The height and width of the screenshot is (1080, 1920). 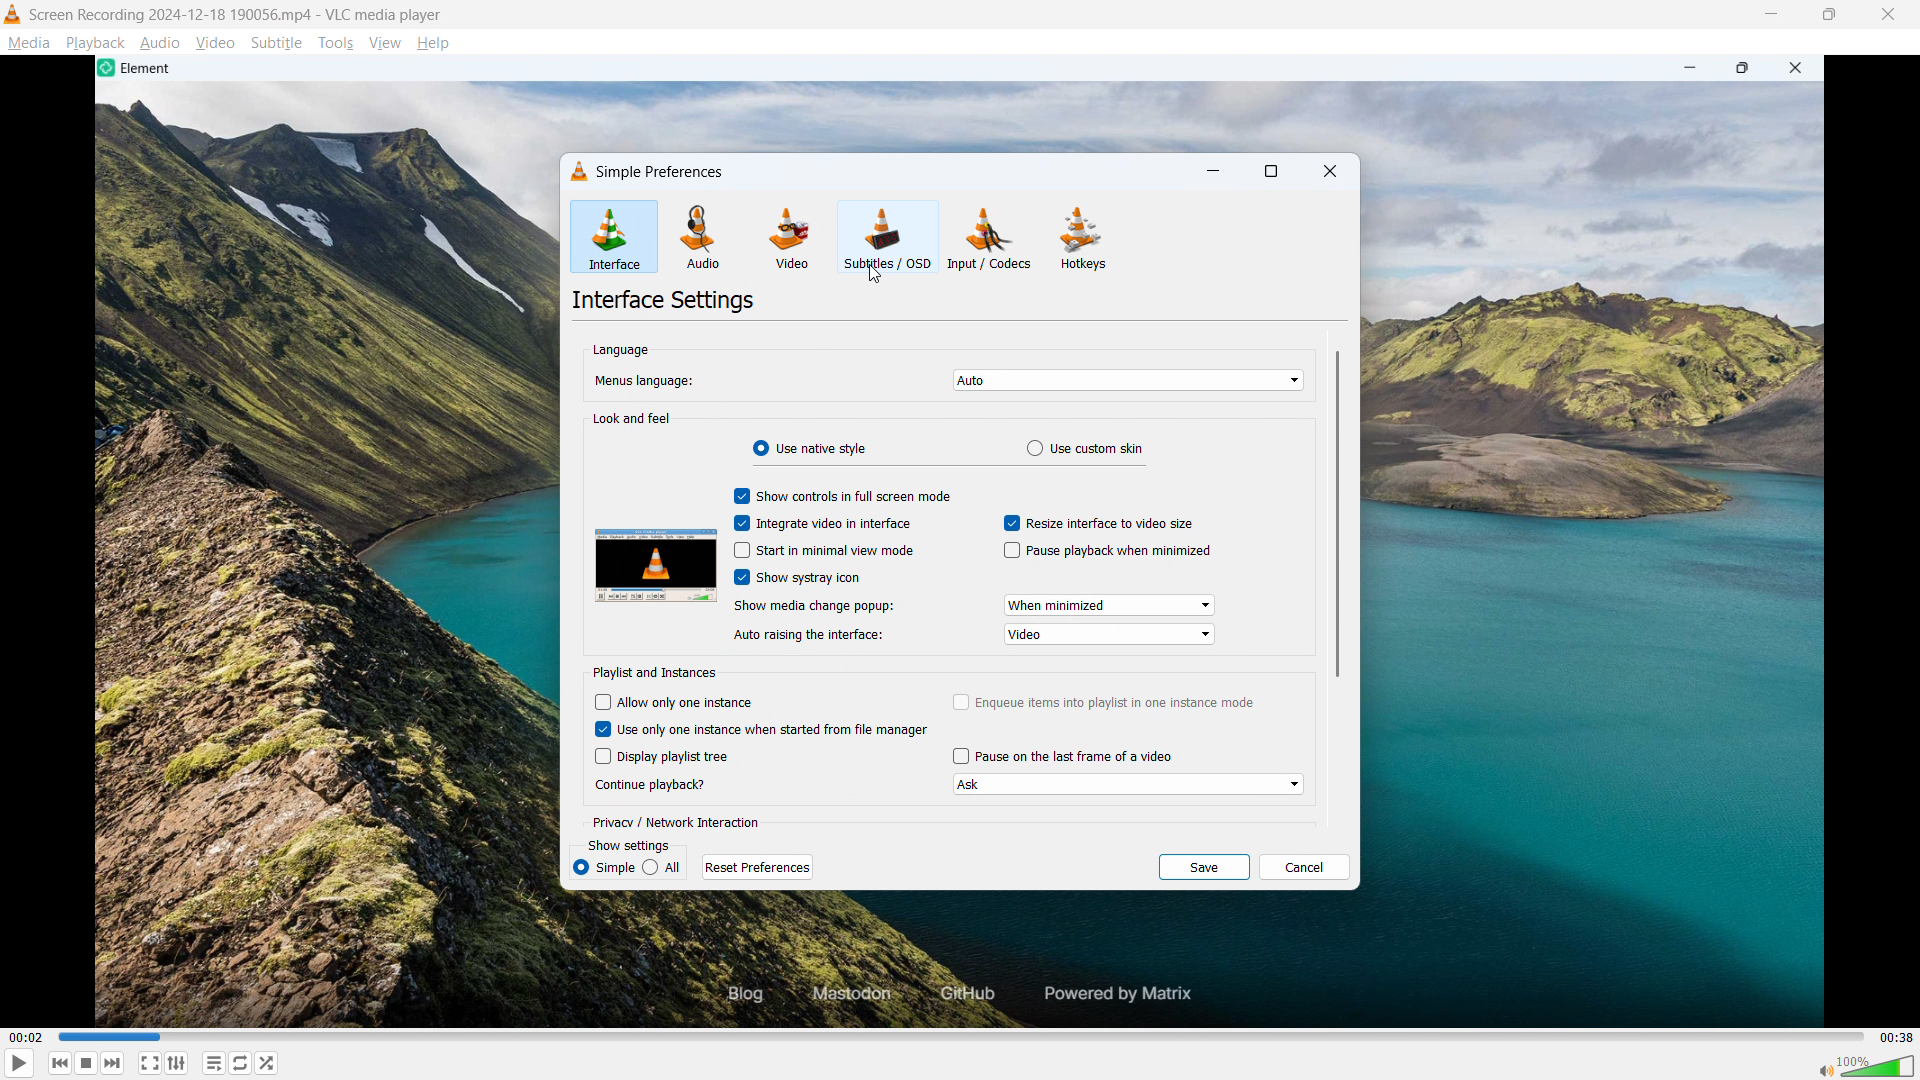 I want to click on Powered by Matrix, so click(x=1125, y=992).